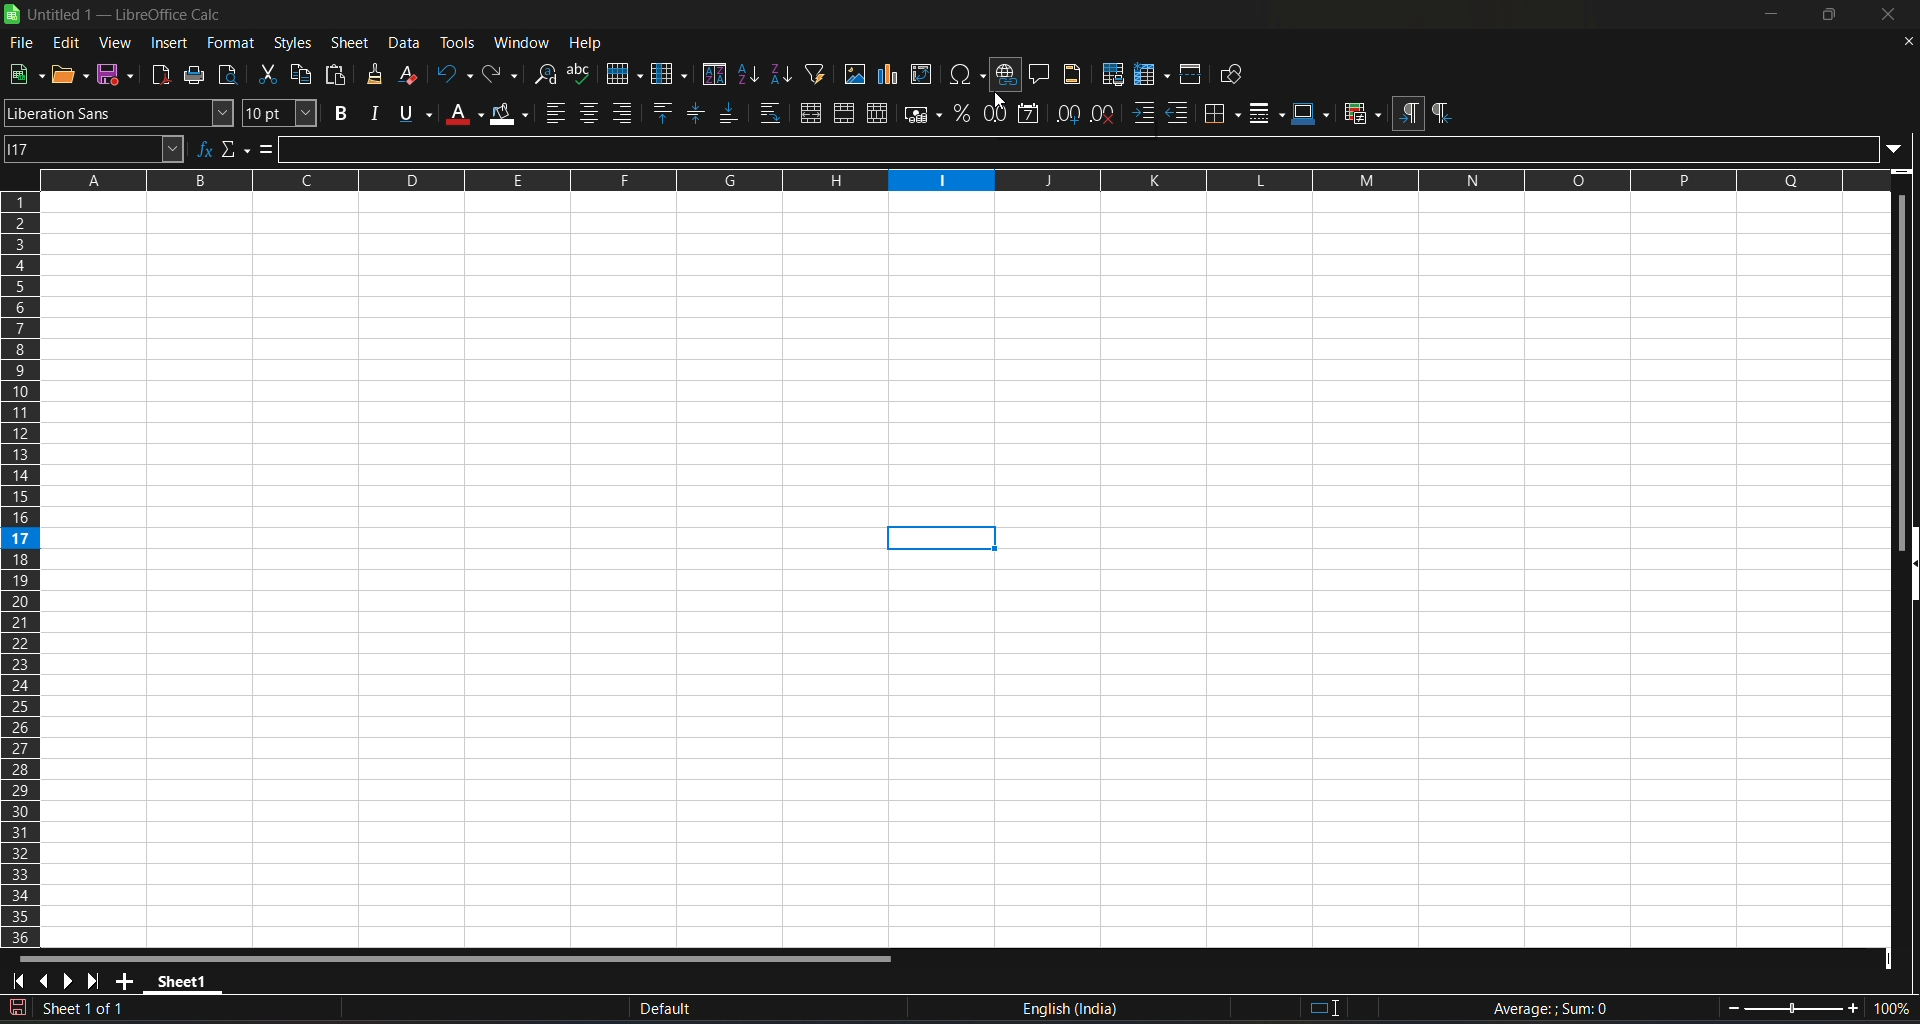 The image size is (1920, 1024). What do you see at coordinates (672, 72) in the screenshot?
I see `column` at bounding box center [672, 72].